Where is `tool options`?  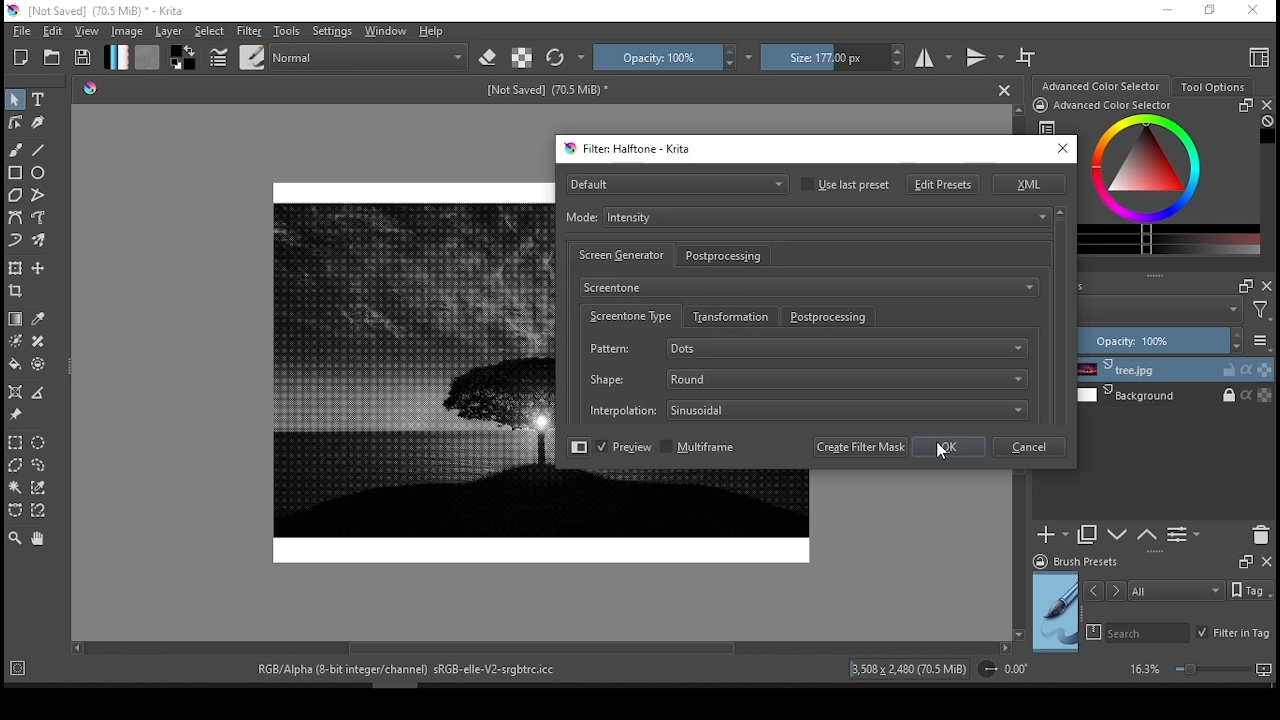 tool options is located at coordinates (1212, 87).